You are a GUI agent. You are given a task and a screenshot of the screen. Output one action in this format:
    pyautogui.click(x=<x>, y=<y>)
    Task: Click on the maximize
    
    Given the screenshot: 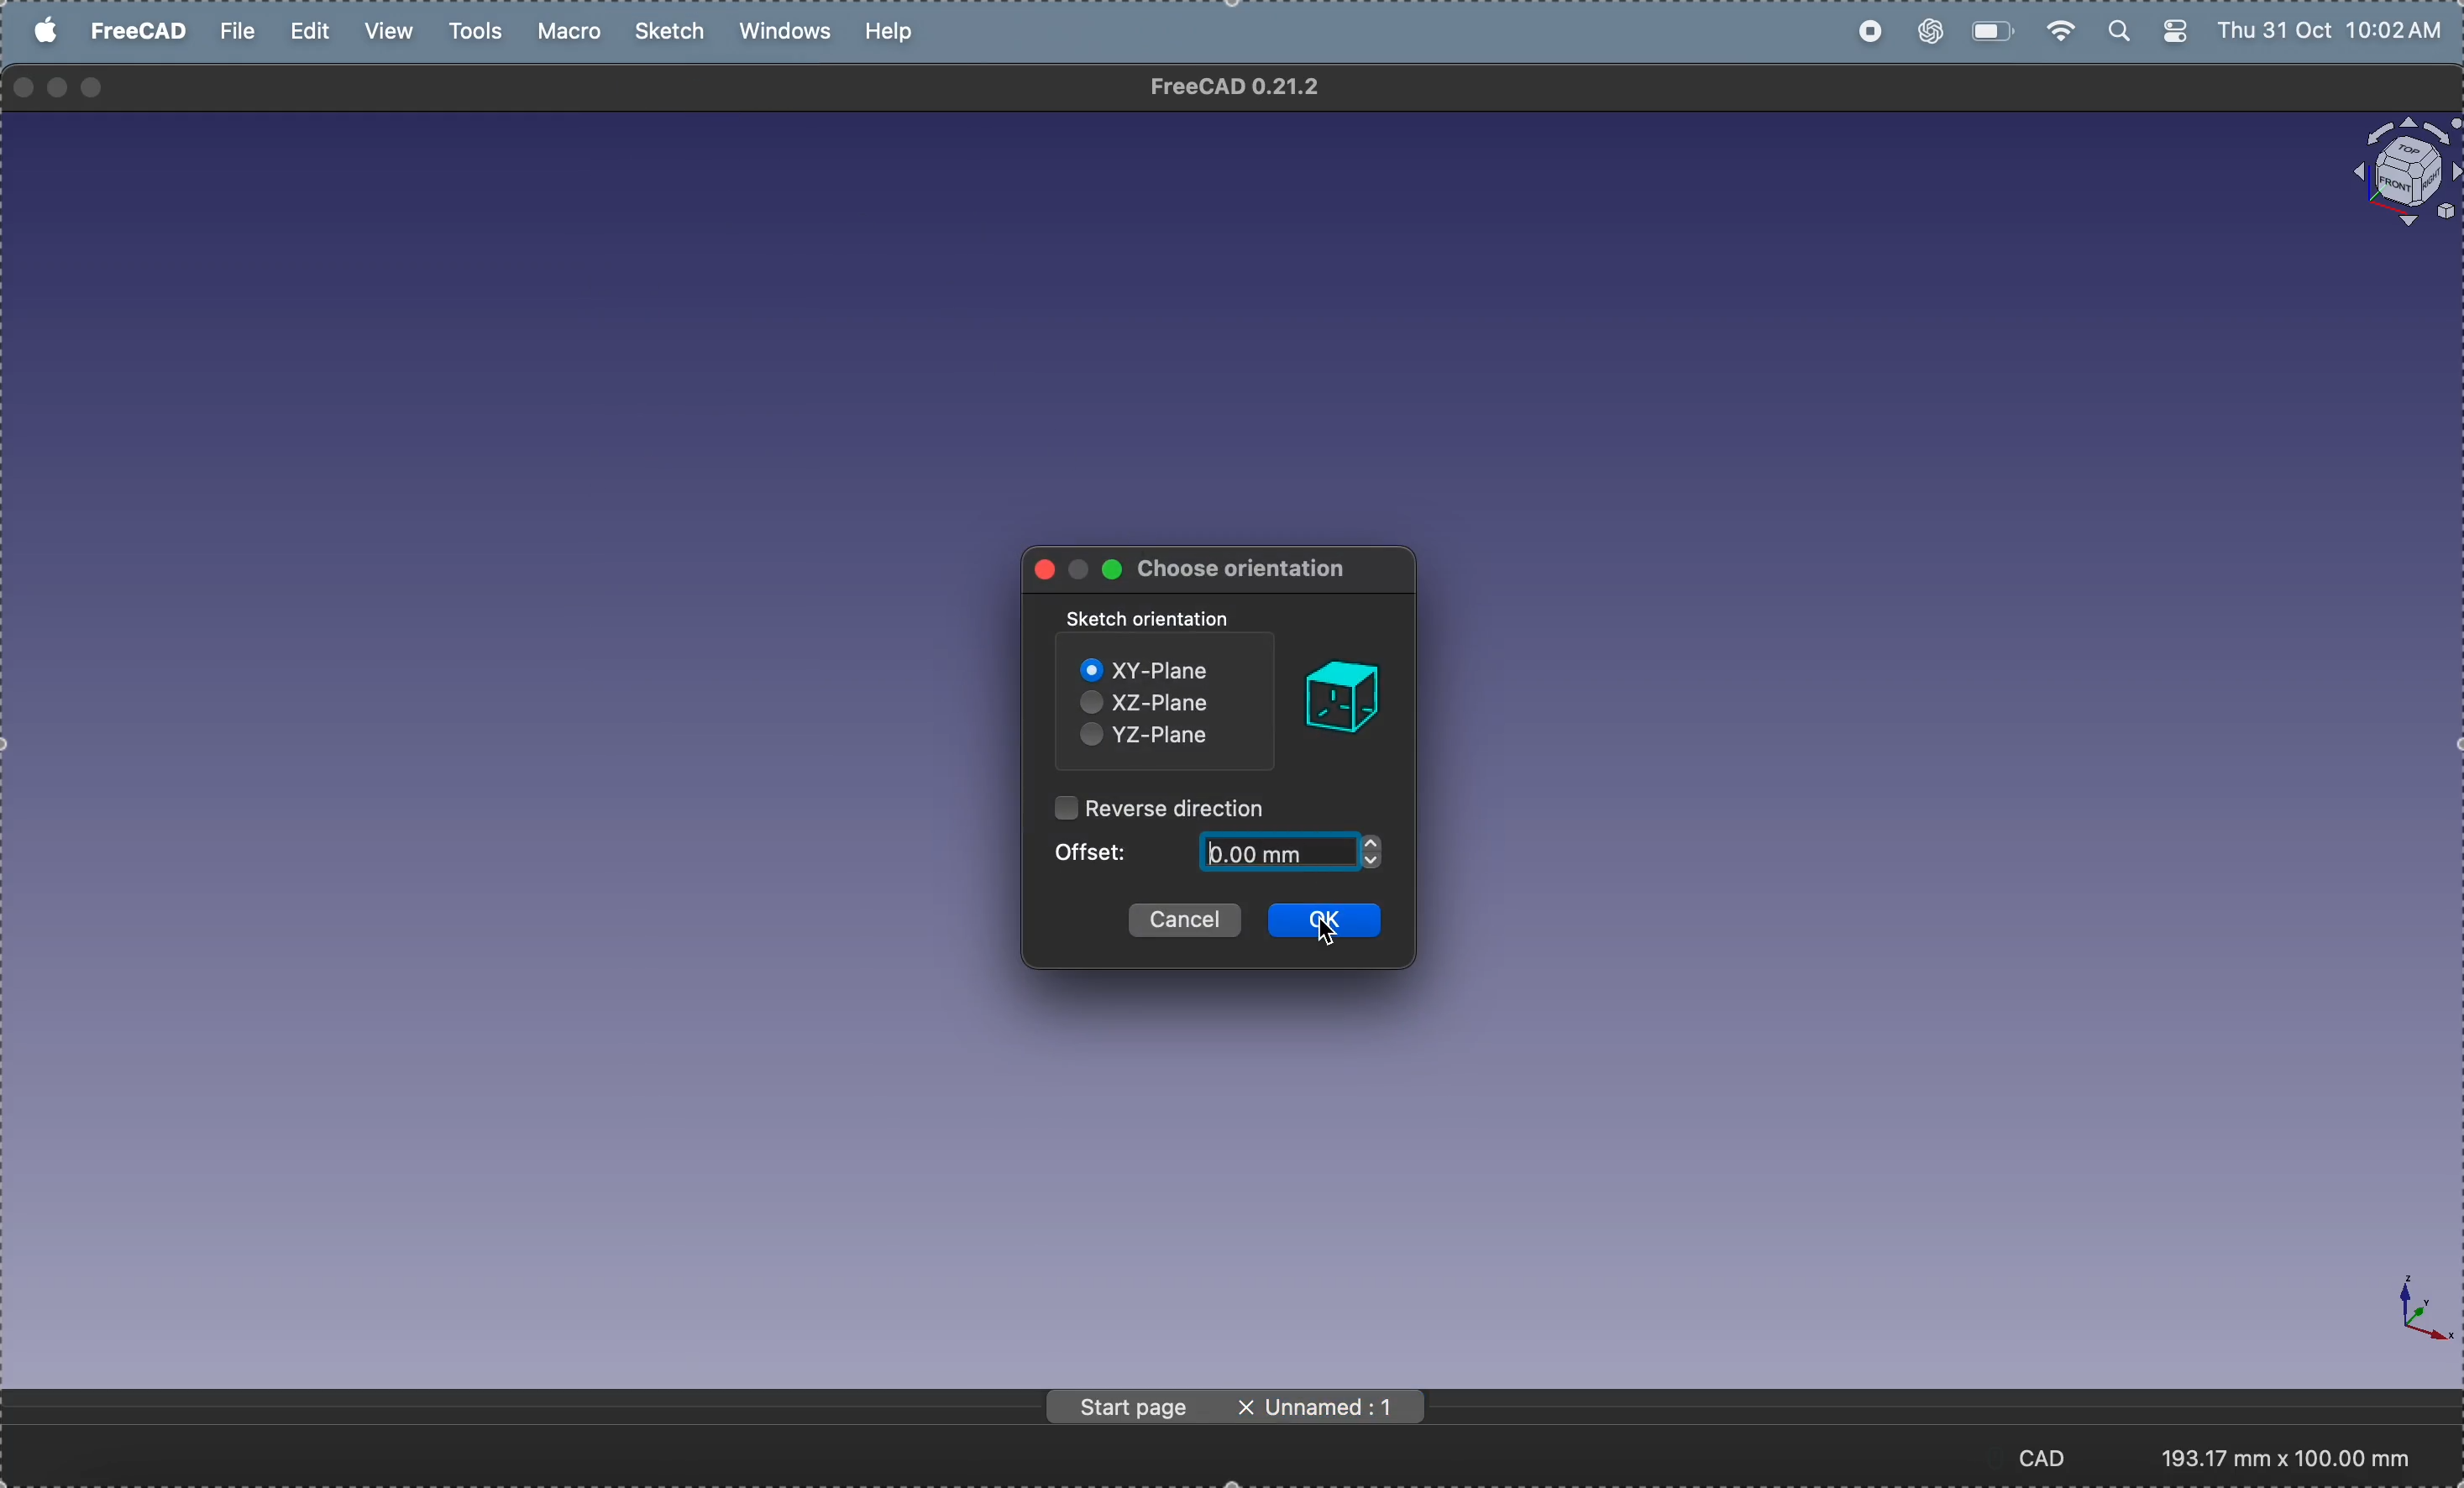 What is the action you would take?
    pyautogui.click(x=1111, y=569)
    